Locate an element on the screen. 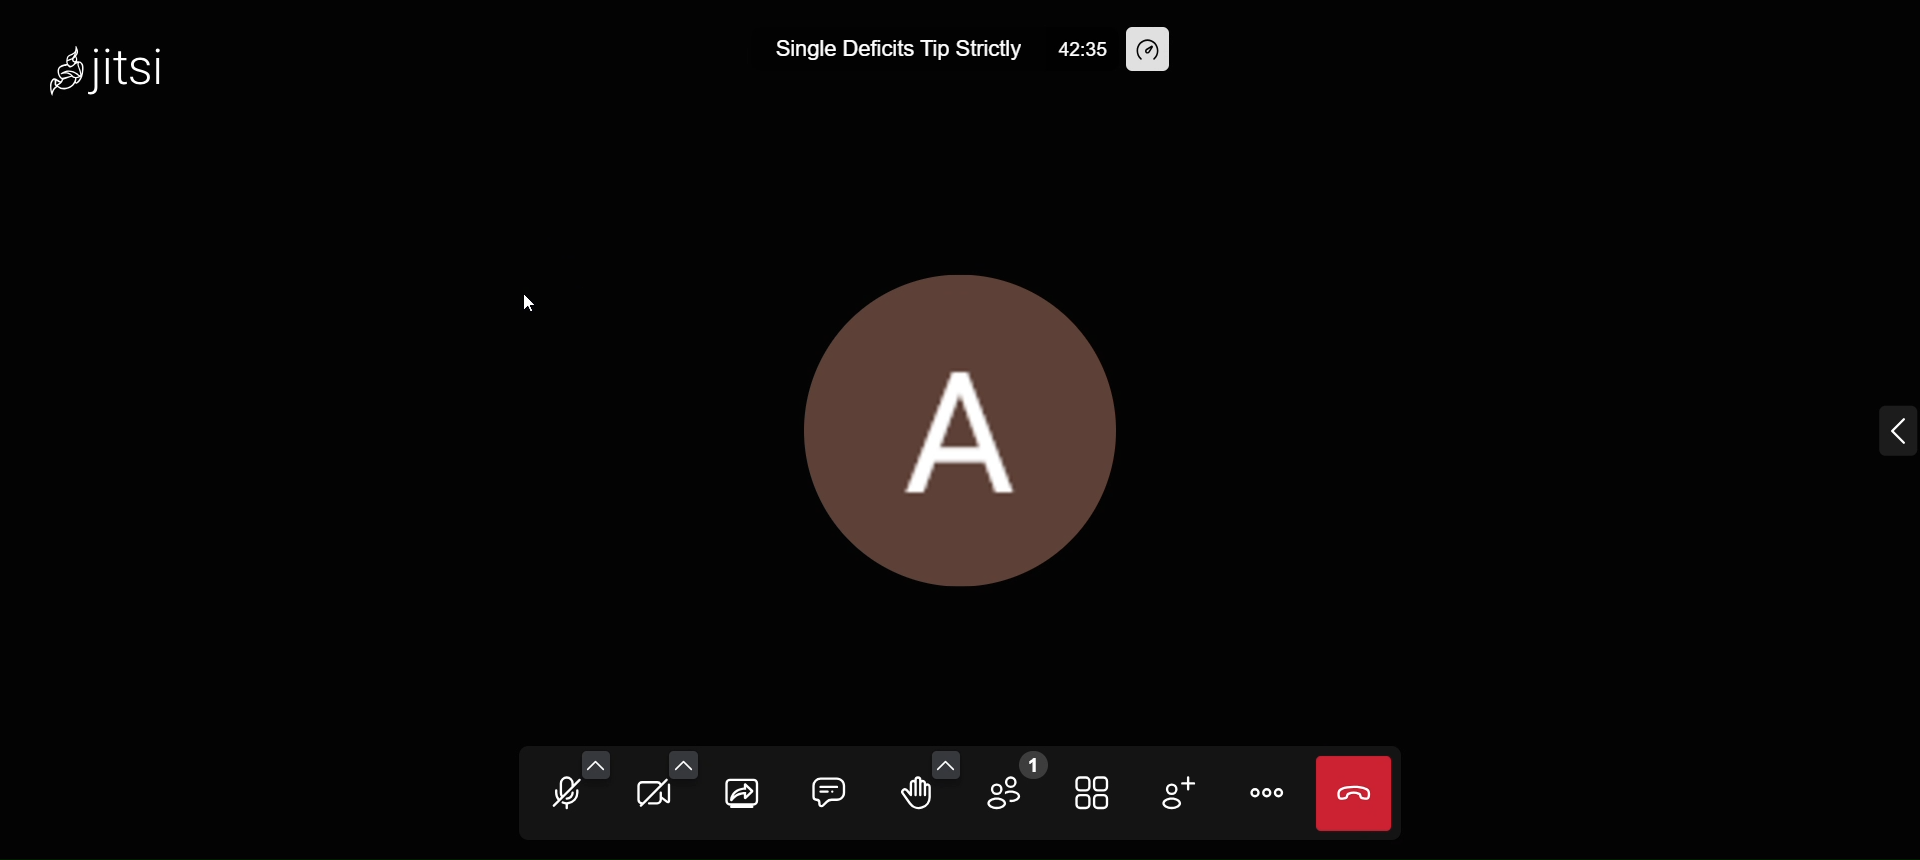 The width and height of the screenshot is (1920, 860). display picture is located at coordinates (970, 422).